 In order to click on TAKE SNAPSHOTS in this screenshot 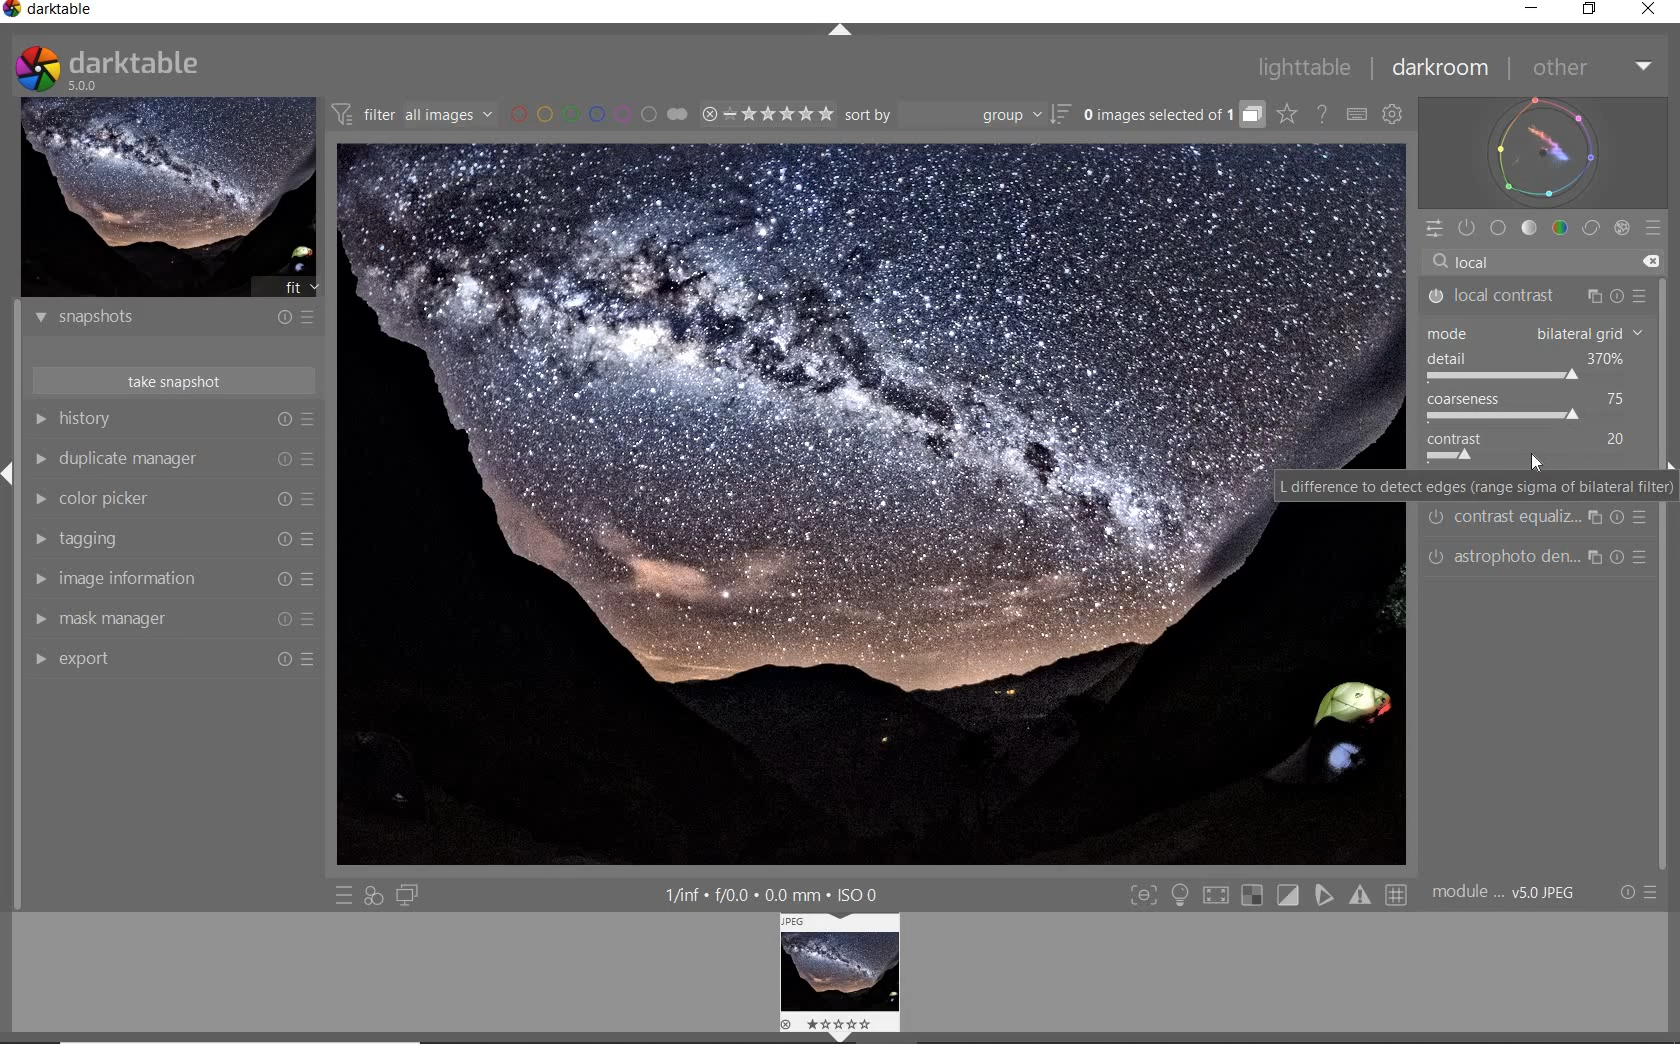, I will do `click(175, 382)`.